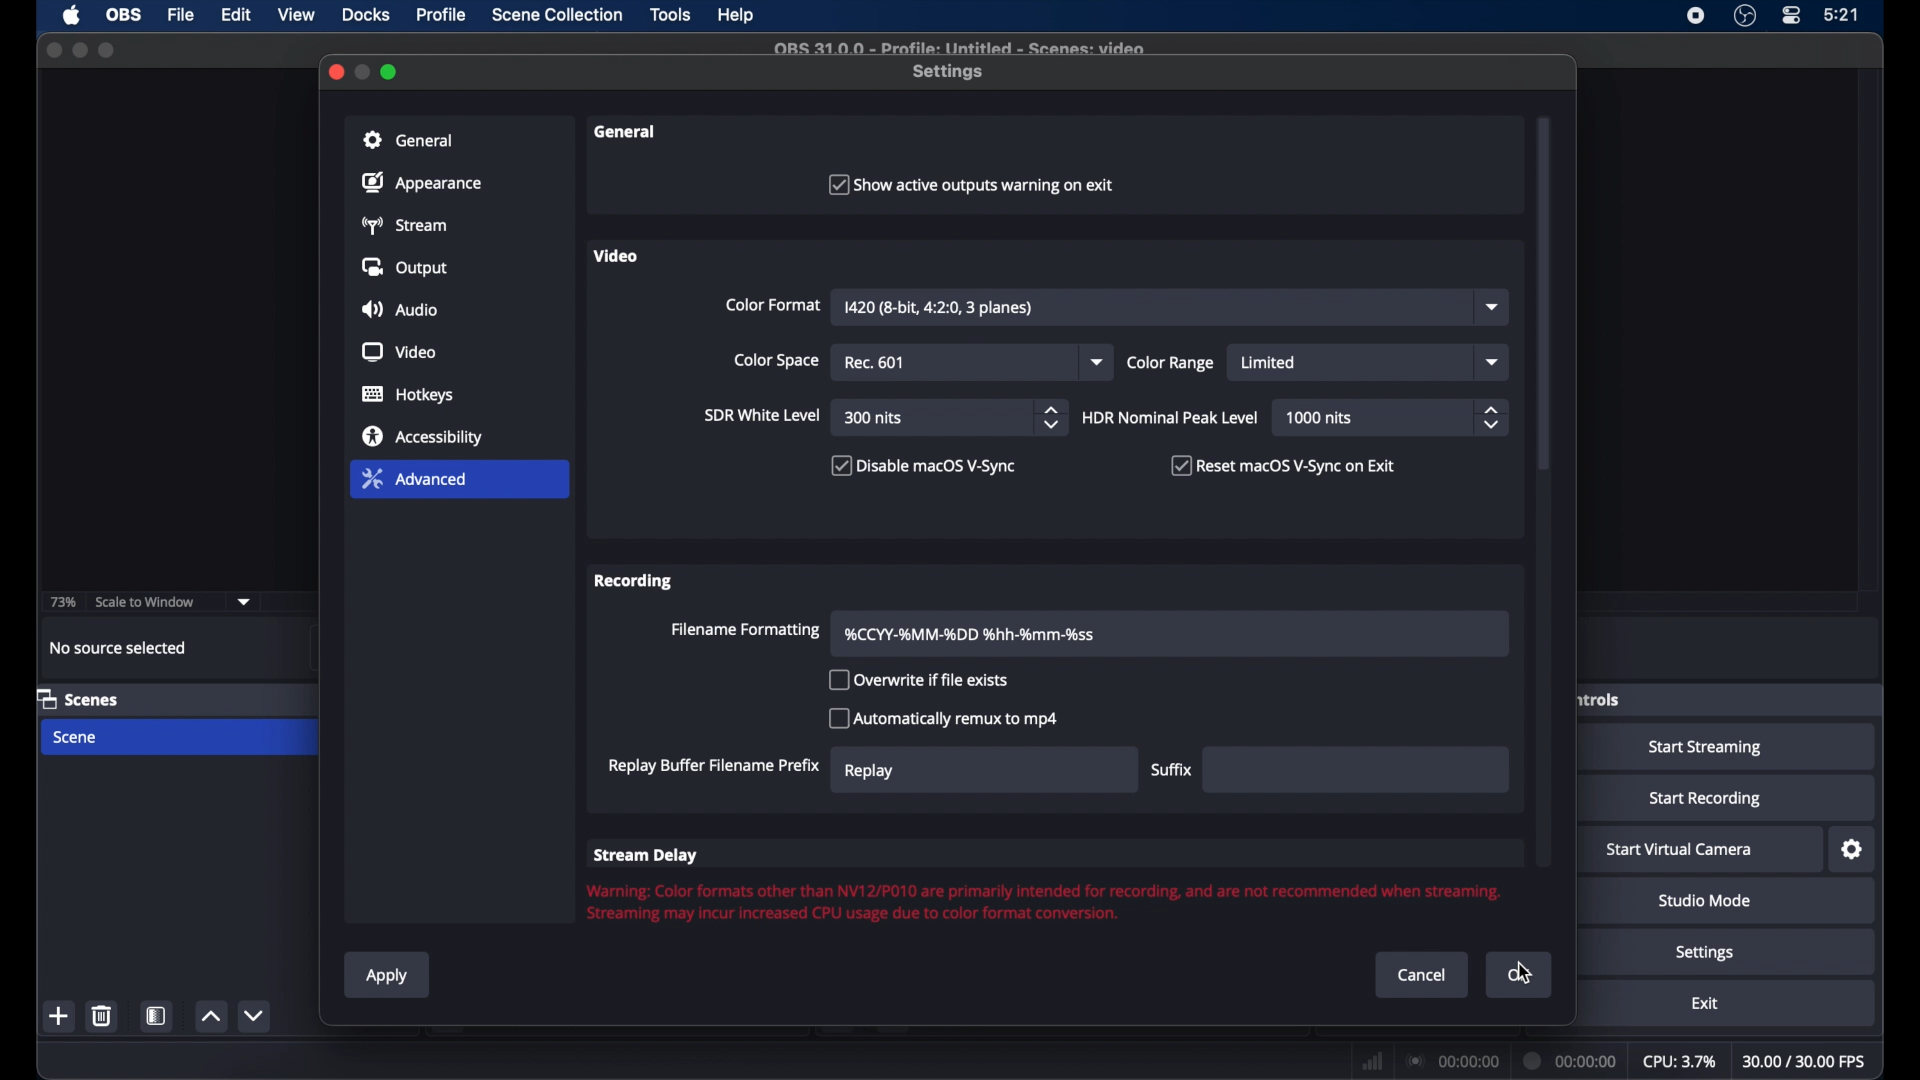 The height and width of the screenshot is (1080, 1920). Describe the element at coordinates (125, 15) in the screenshot. I see `ob` at that location.